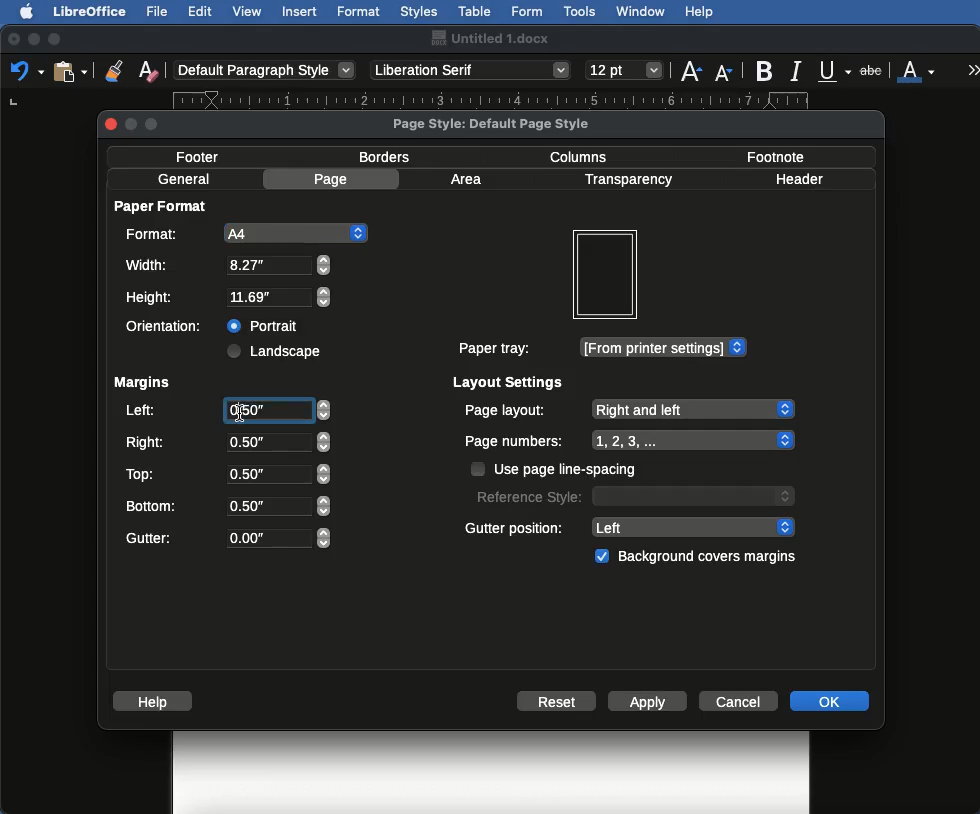 The width and height of the screenshot is (980, 814). I want to click on Insert, so click(300, 11).